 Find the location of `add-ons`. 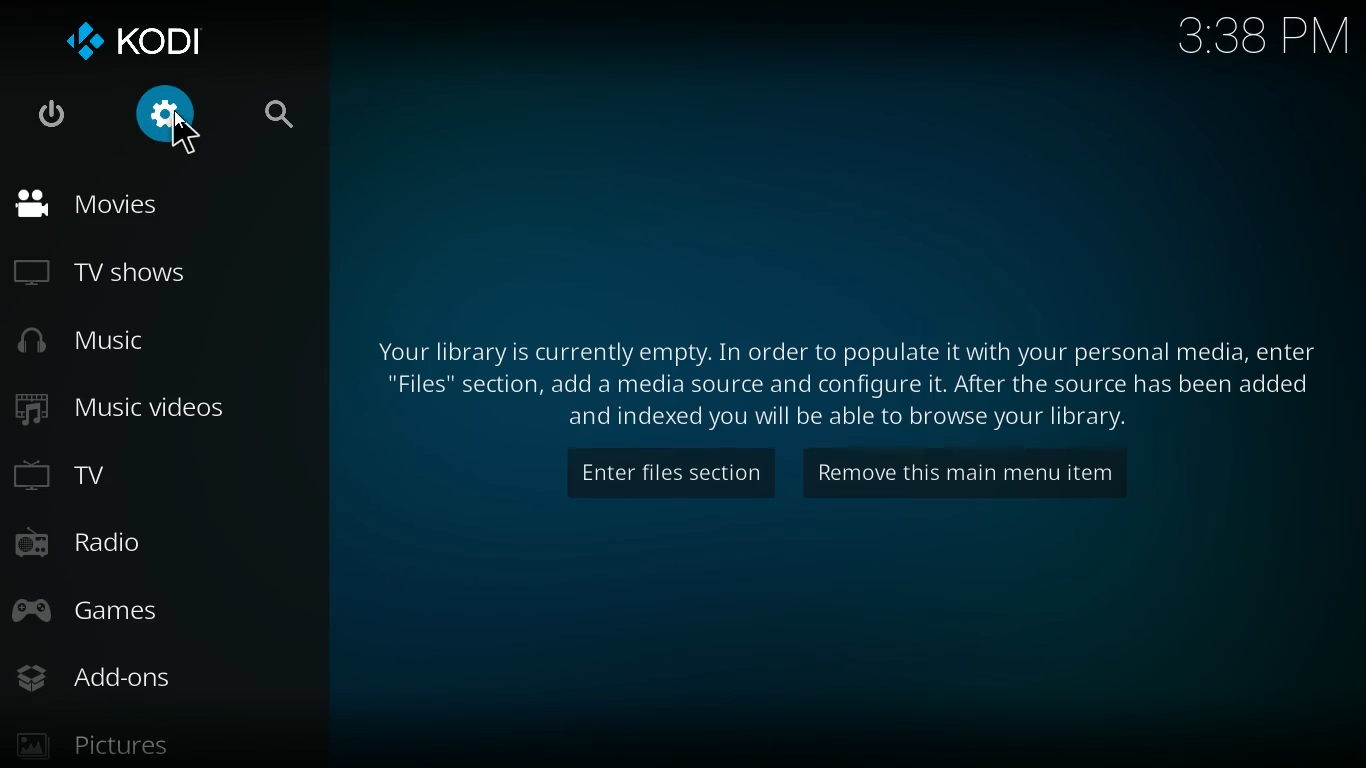

add-ons is located at coordinates (142, 681).